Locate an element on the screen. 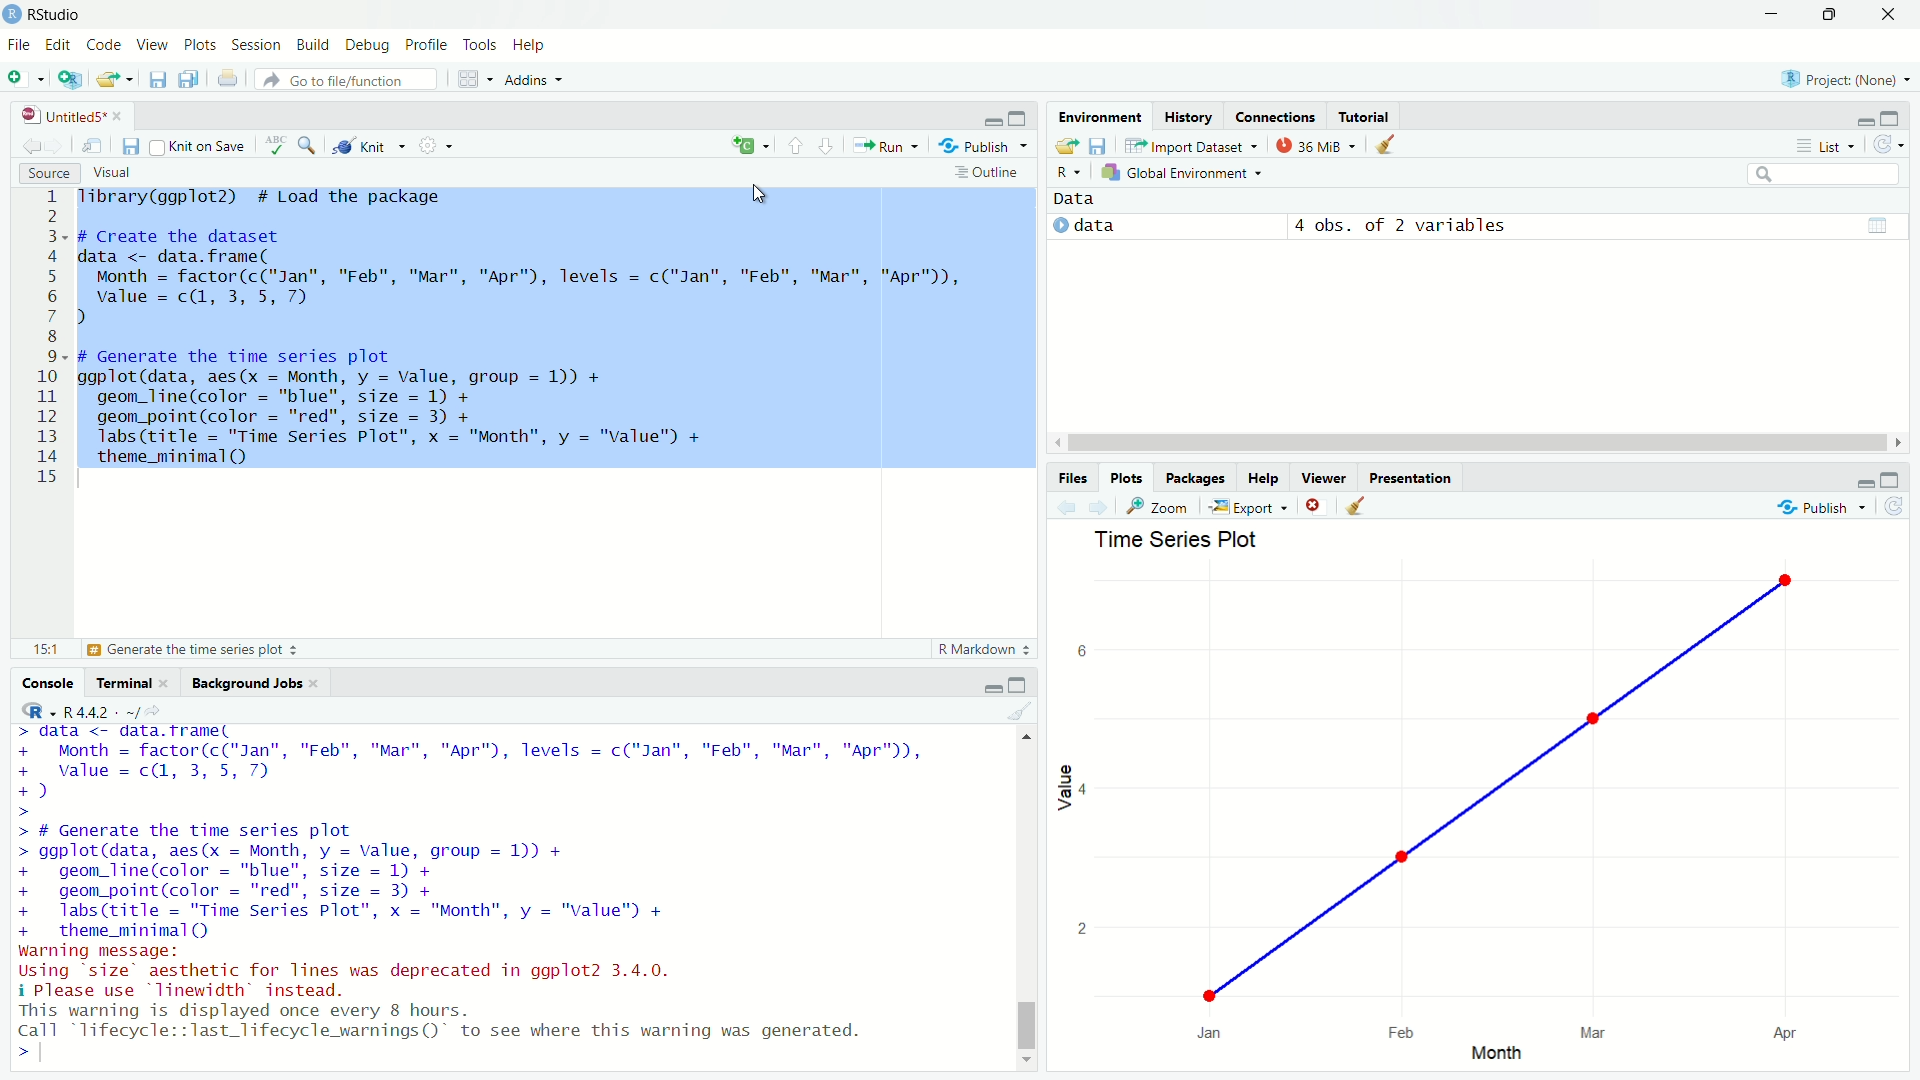  R 4.4.2 . ~/ is located at coordinates (101, 711).